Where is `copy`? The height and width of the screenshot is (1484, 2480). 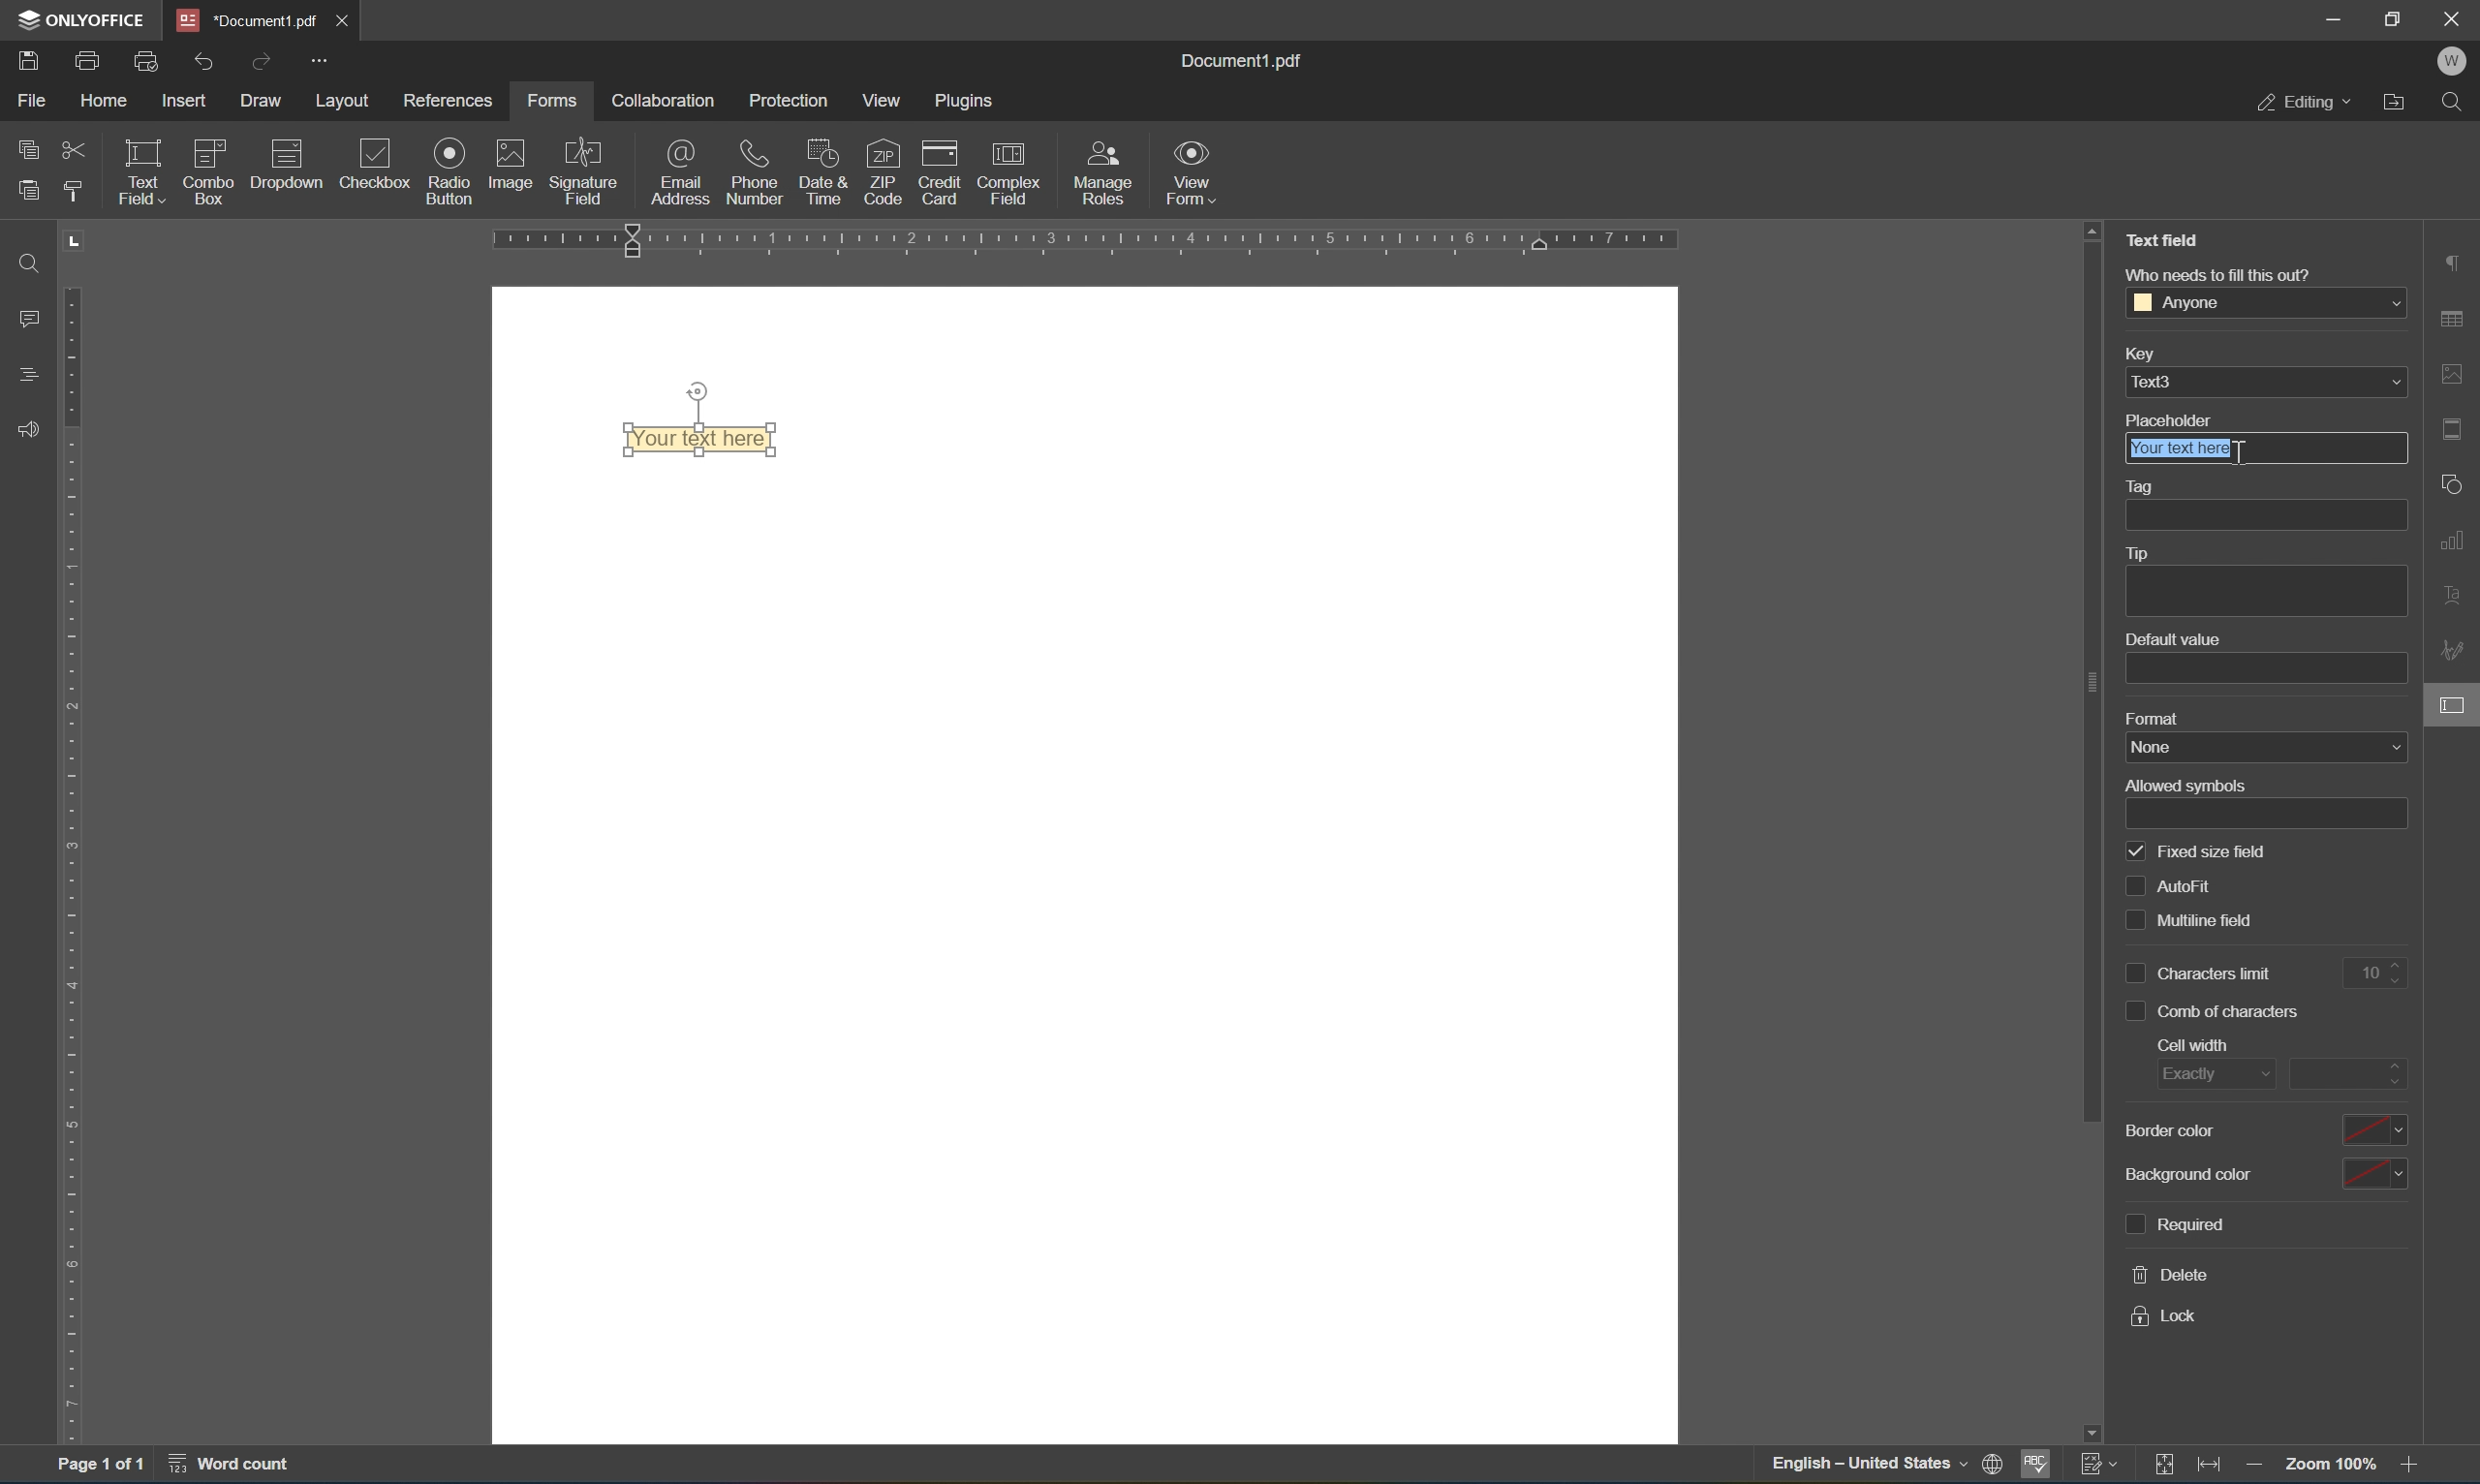
copy is located at coordinates (30, 146).